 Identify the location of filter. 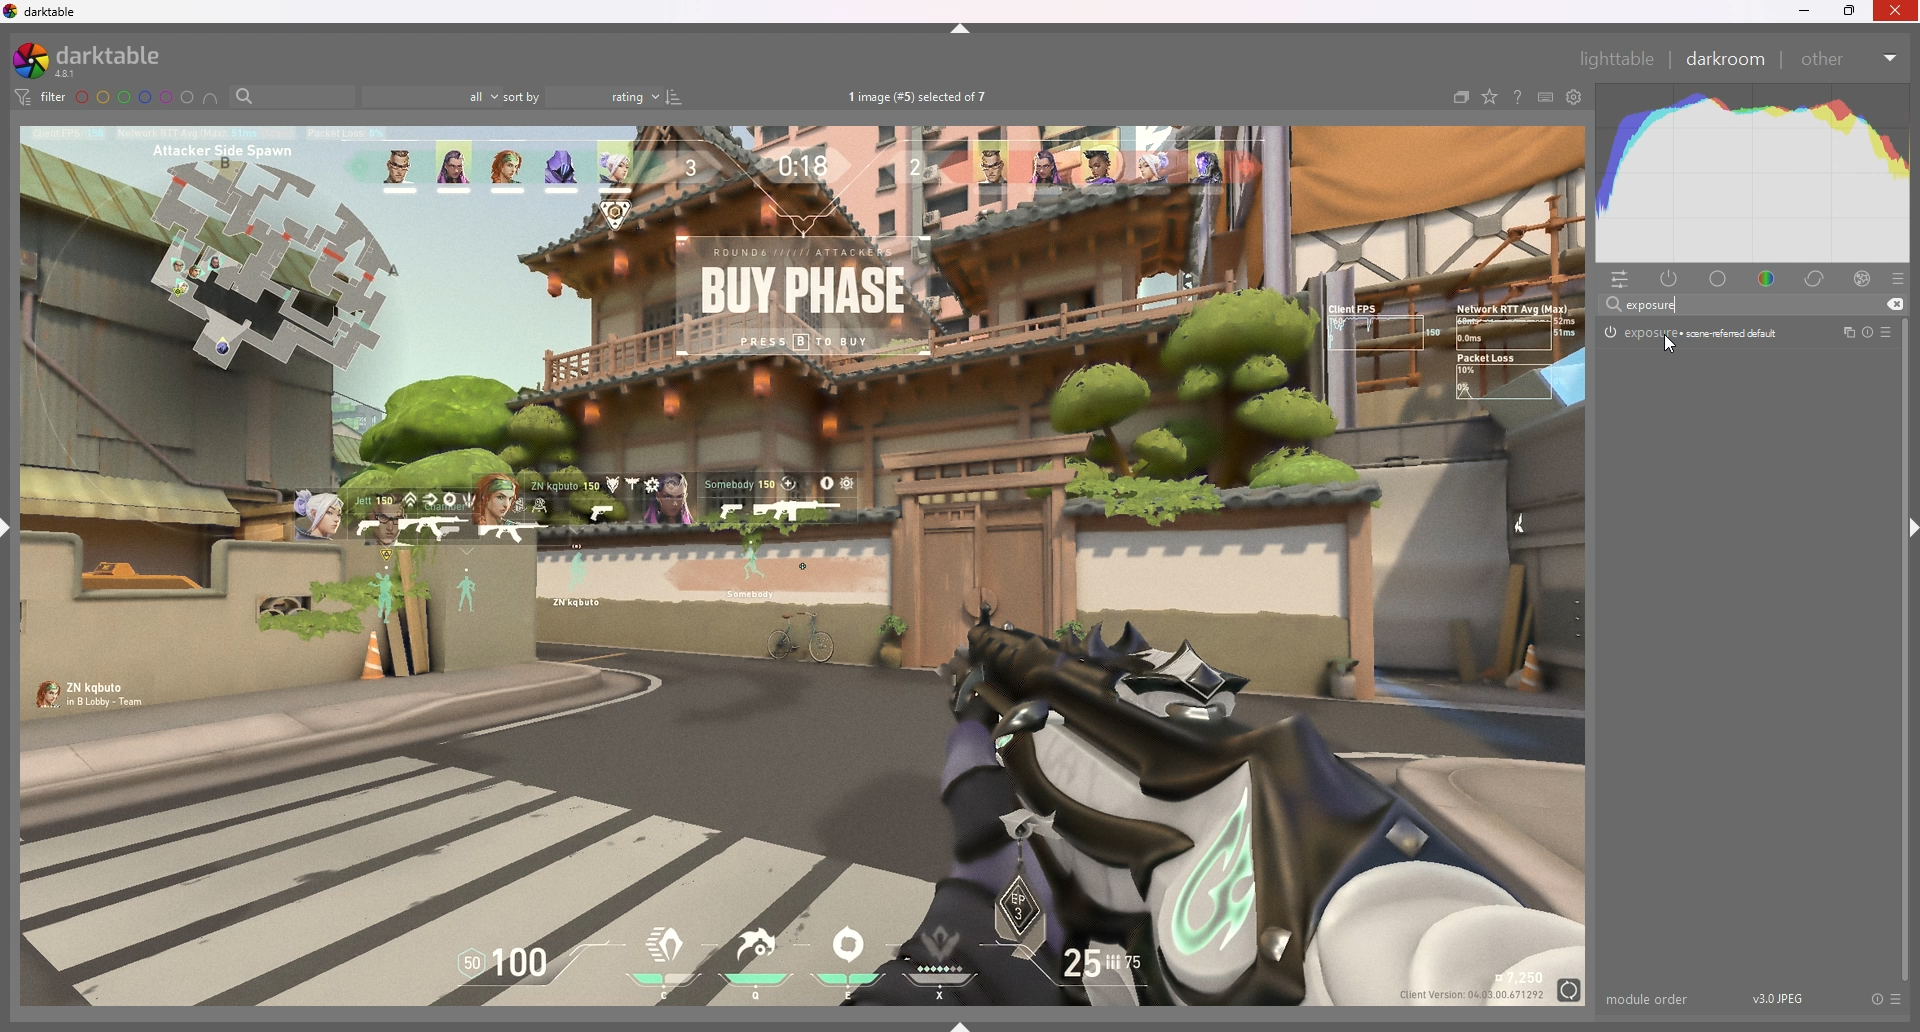
(42, 97).